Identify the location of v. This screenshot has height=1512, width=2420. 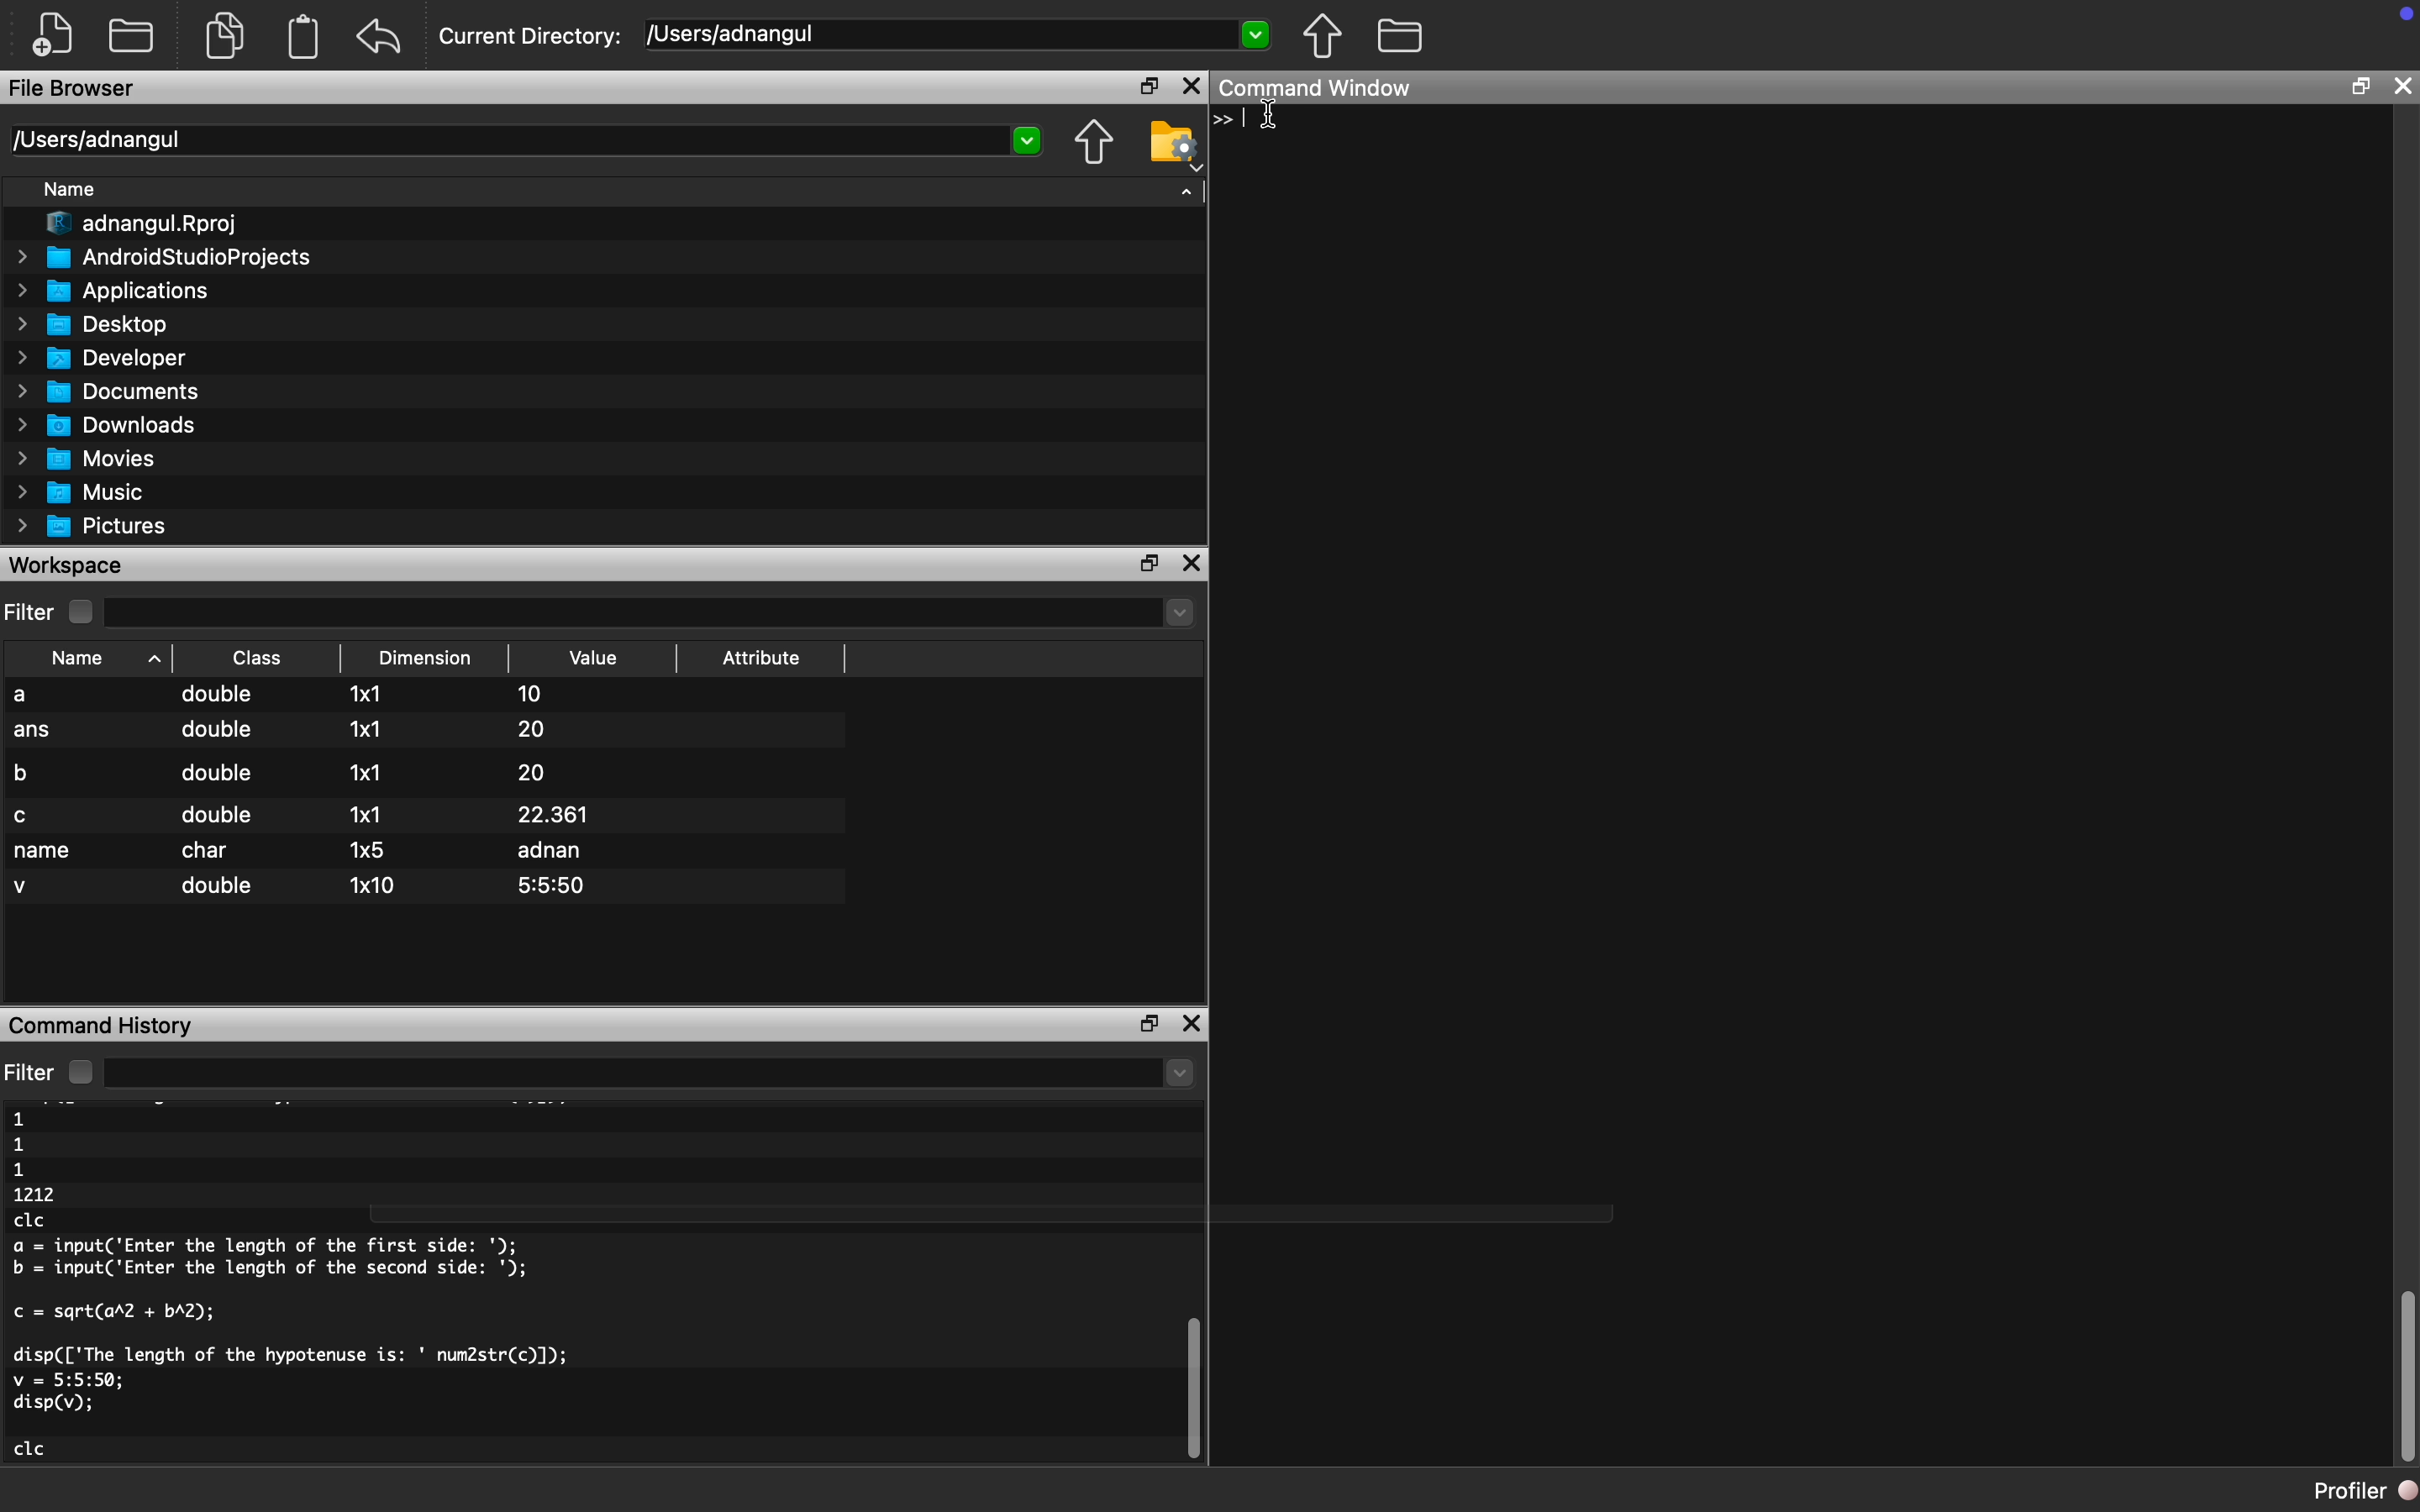
(25, 889).